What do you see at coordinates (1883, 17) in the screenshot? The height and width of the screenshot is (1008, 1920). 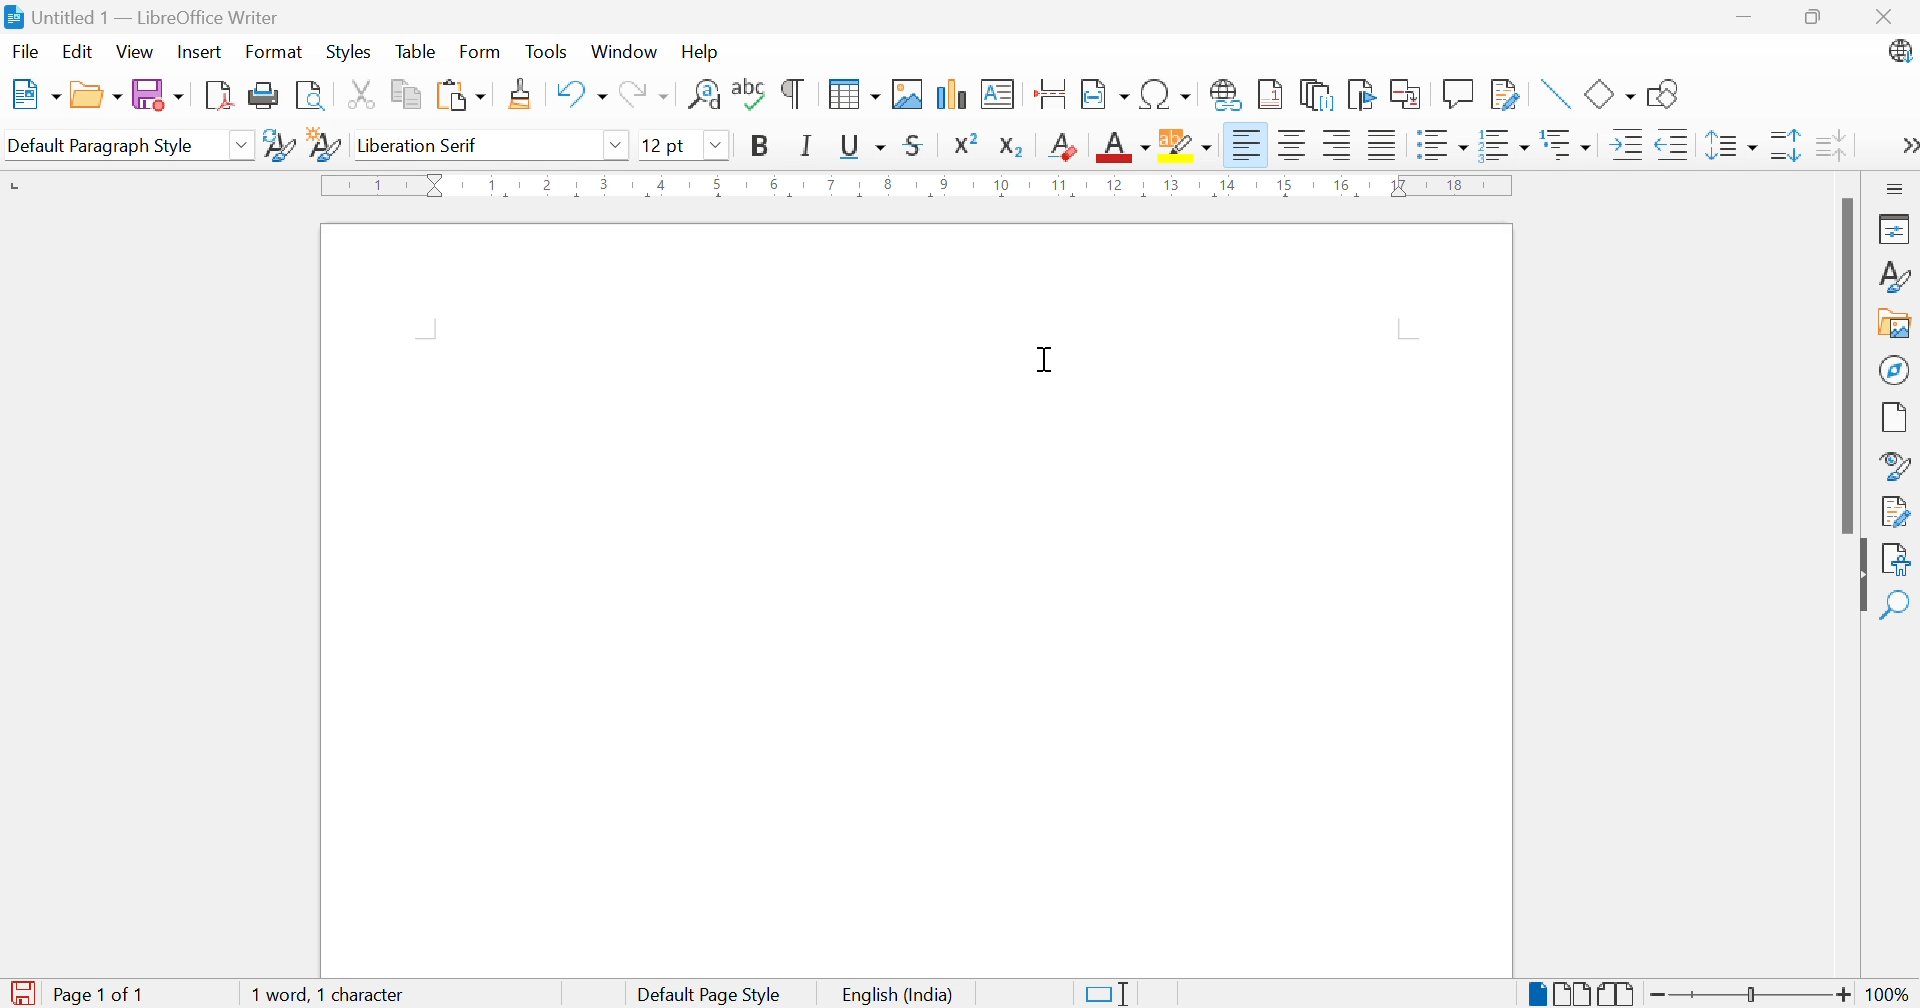 I see `Close` at bounding box center [1883, 17].